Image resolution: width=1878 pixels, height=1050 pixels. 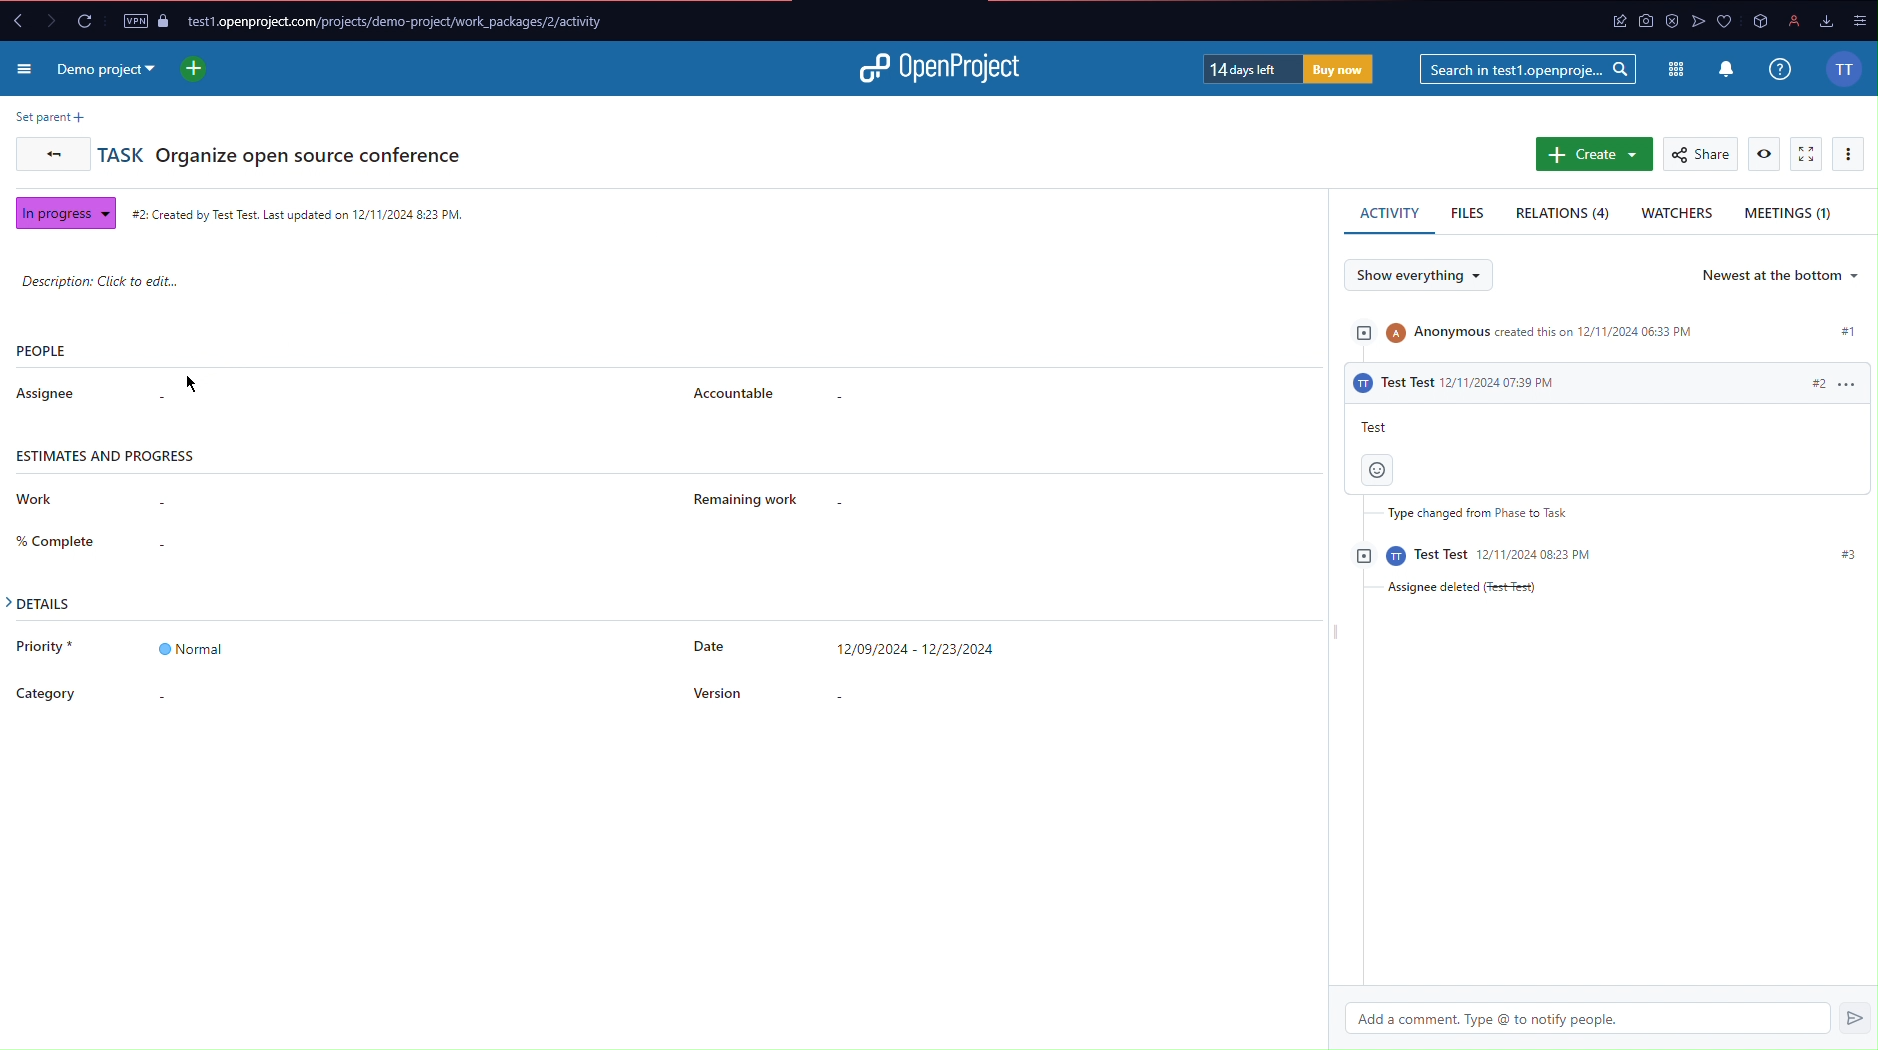 I want to click on Work, so click(x=31, y=500).